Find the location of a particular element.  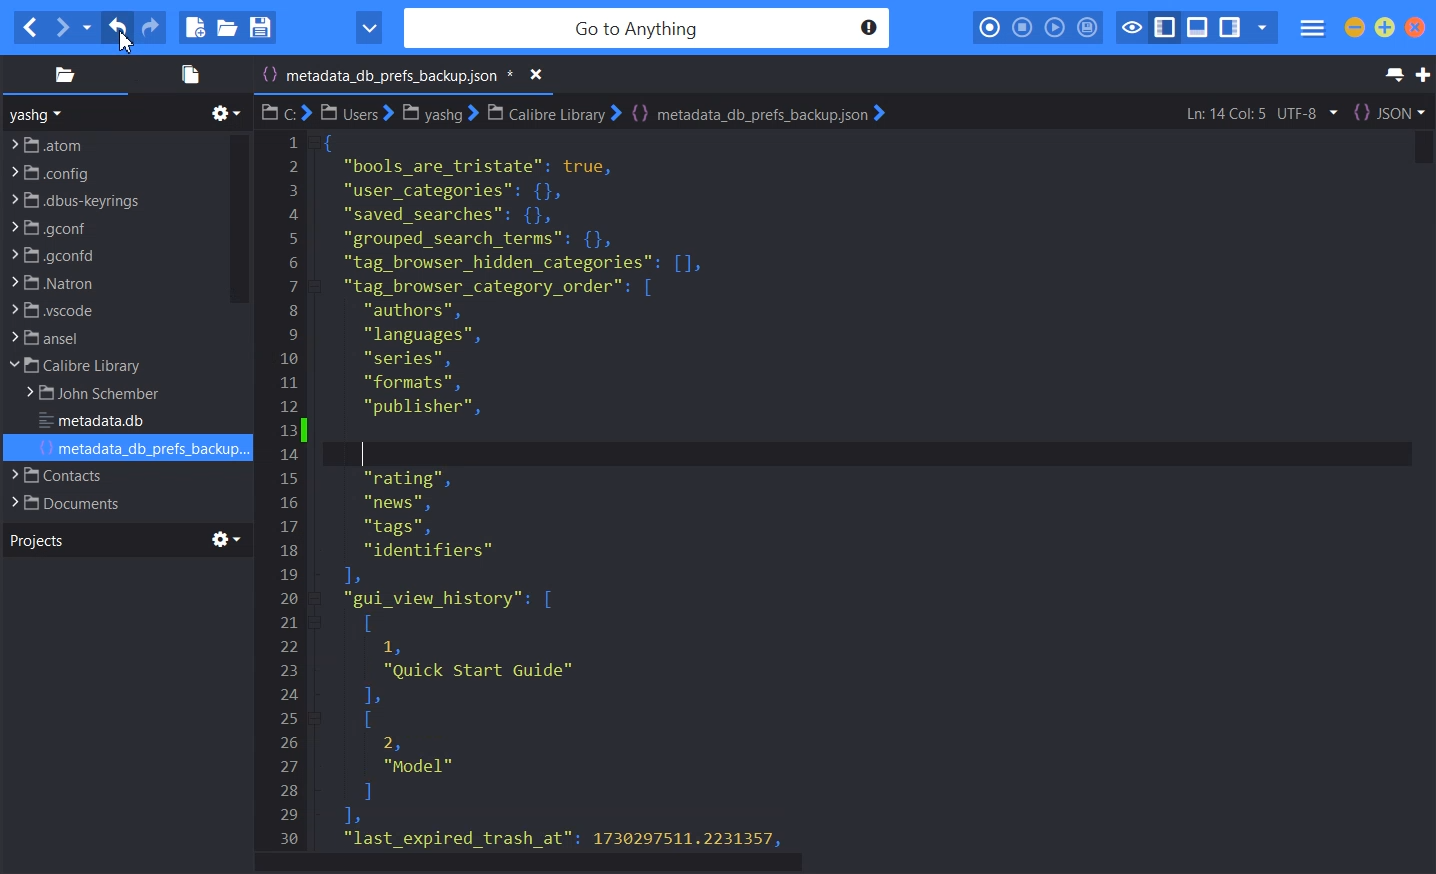

Open file is located at coordinates (227, 27).